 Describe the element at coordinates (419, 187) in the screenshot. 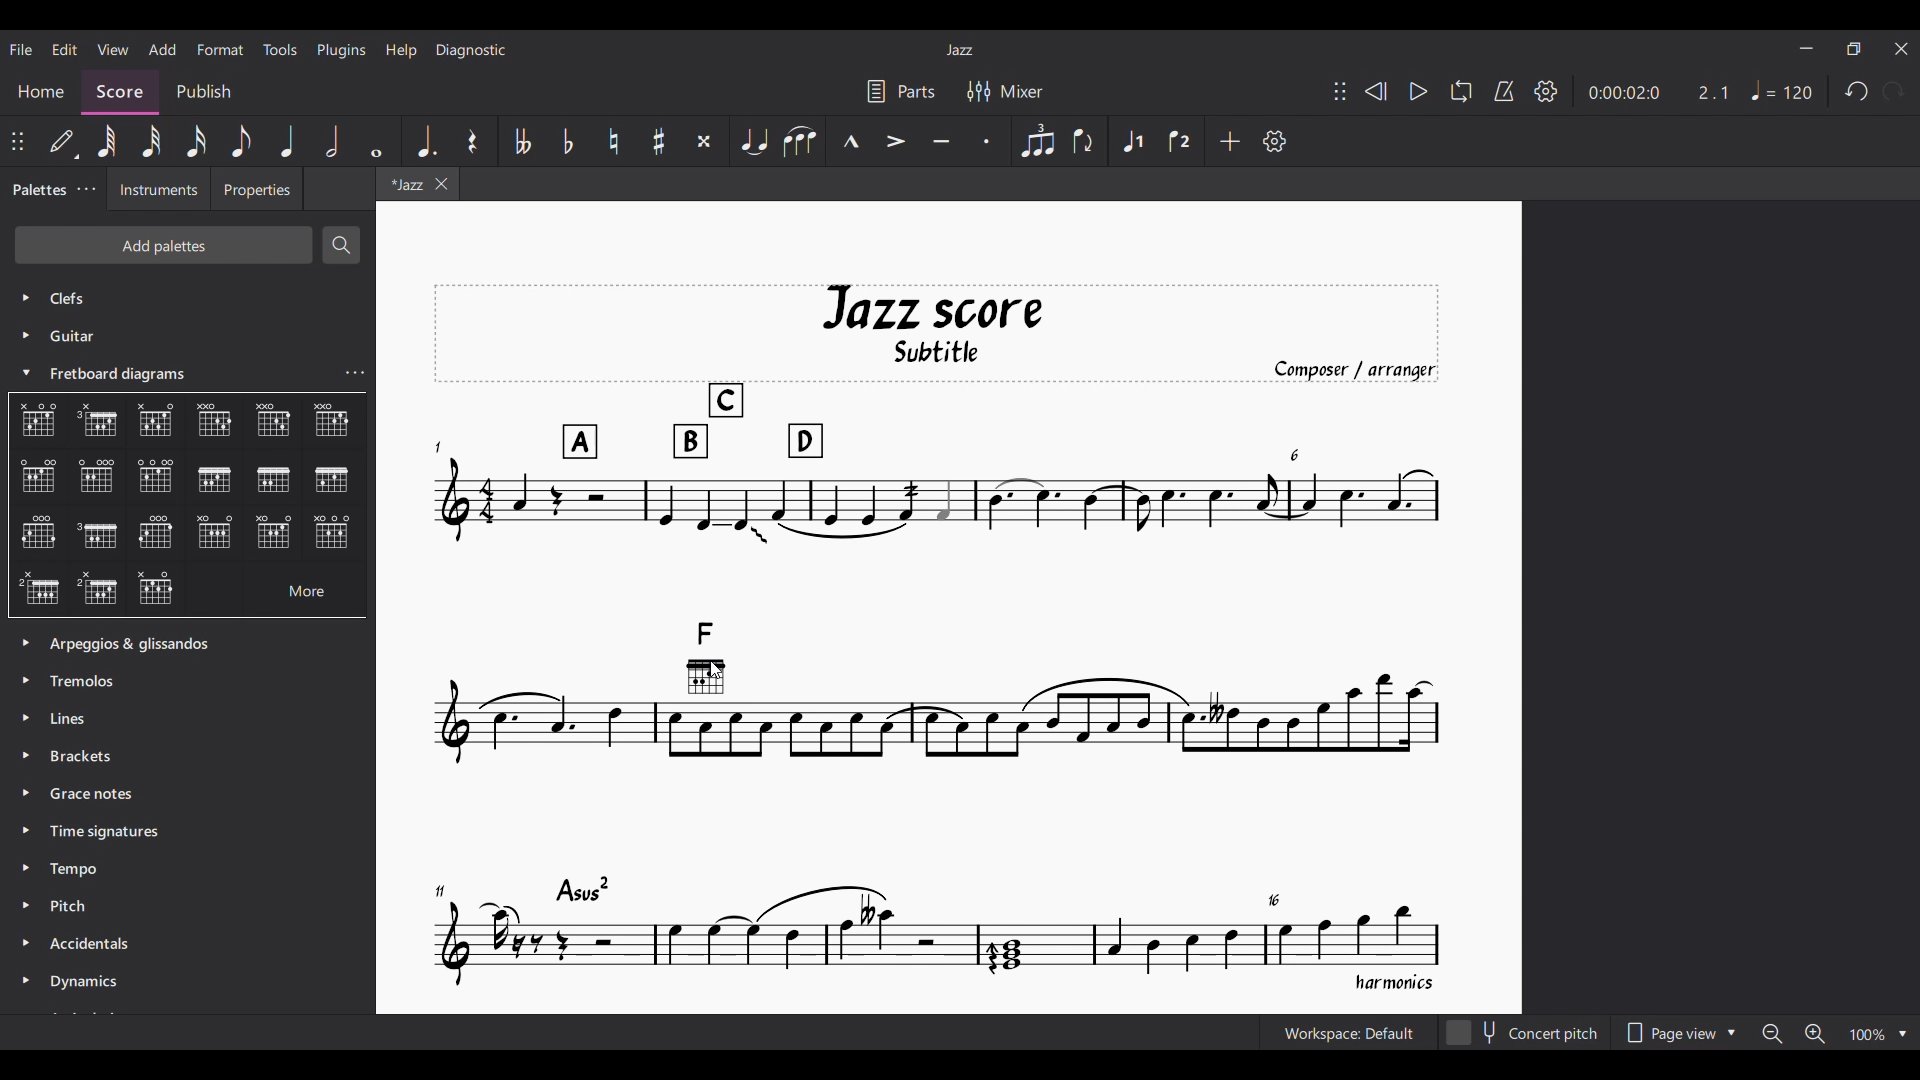

I see `Current tab` at that location.